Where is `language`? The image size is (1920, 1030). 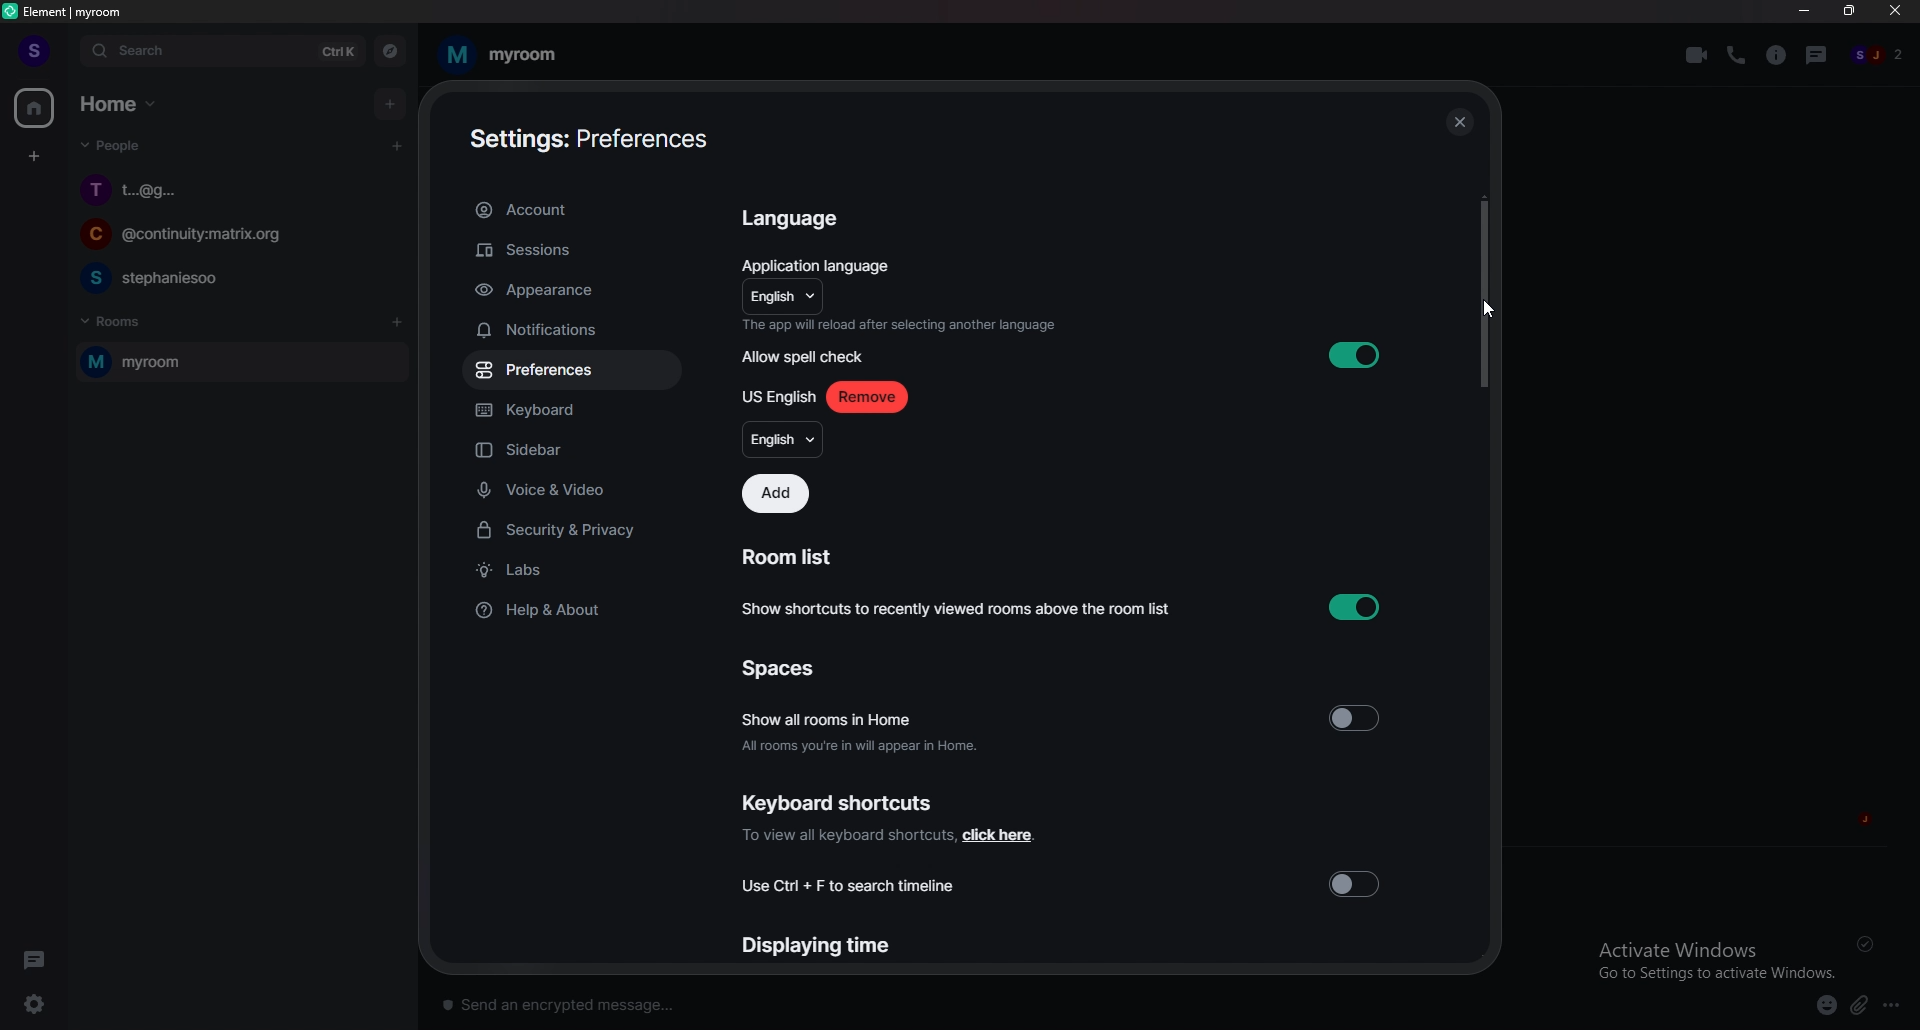 language is located at coordinates (781, 440).